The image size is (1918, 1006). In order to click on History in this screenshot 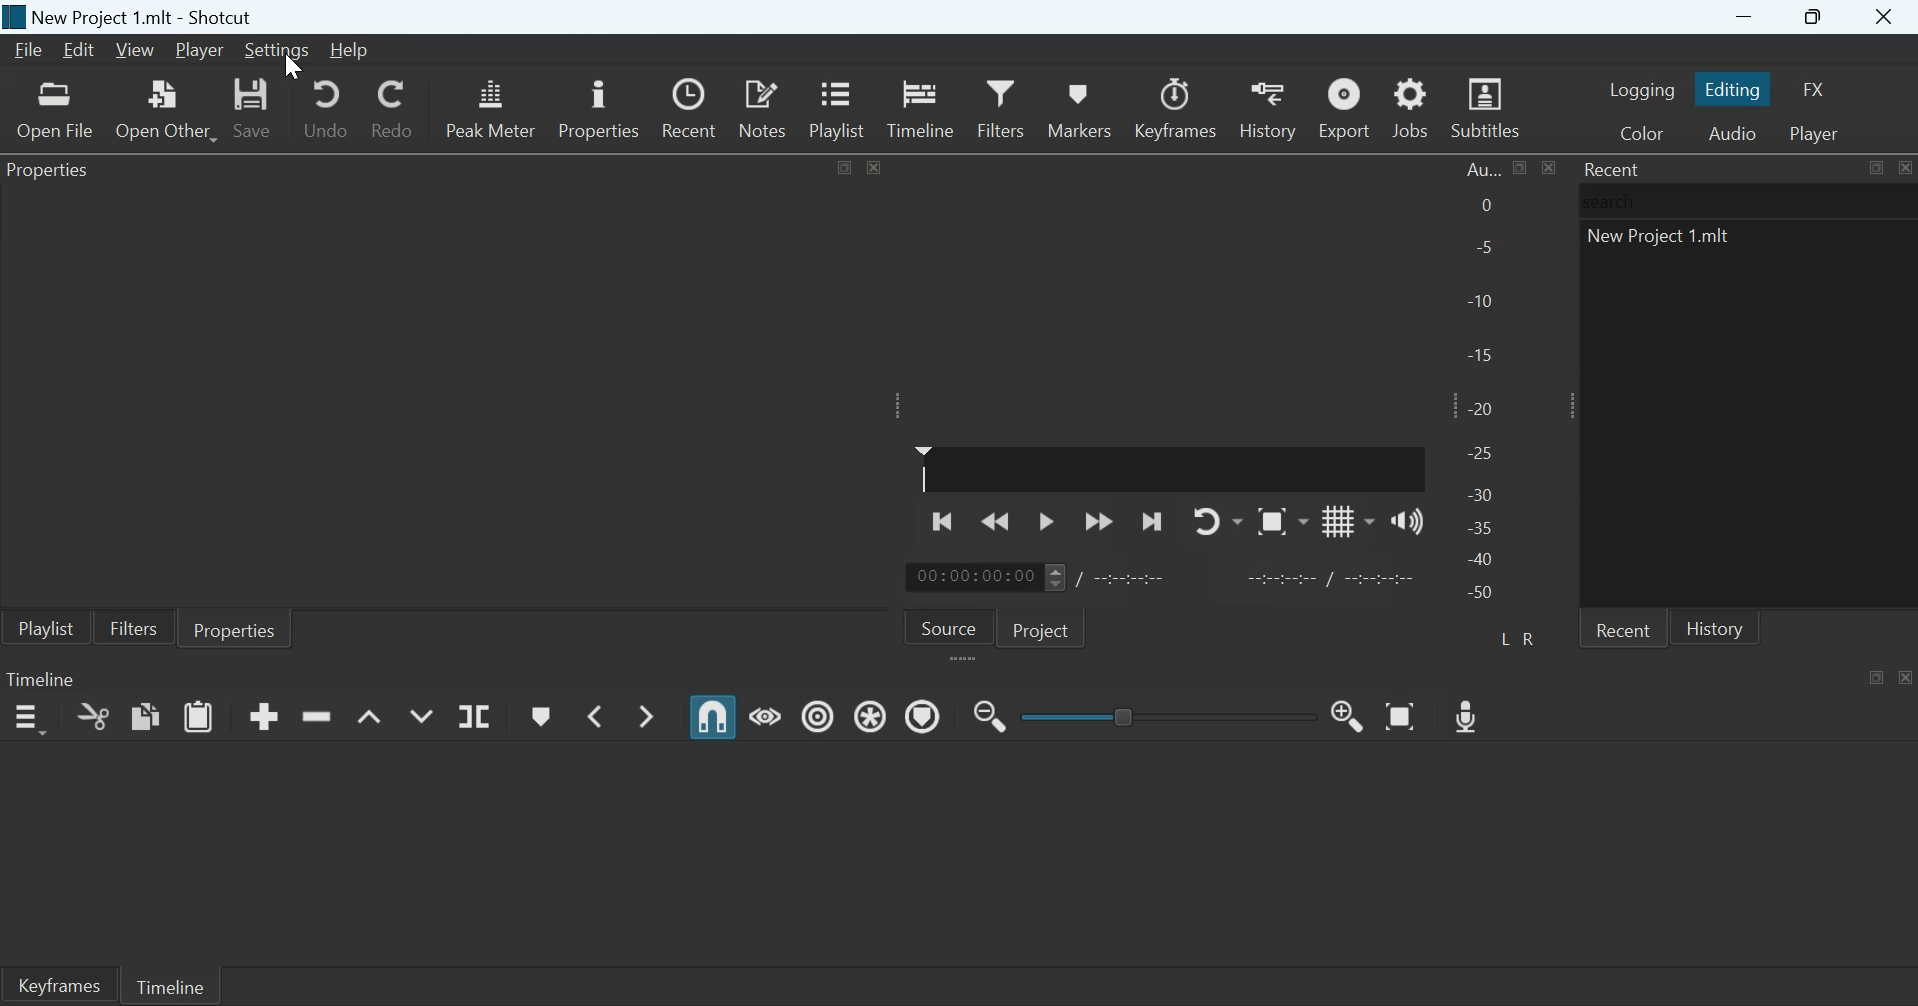, I will do `click(1266, 108)`.